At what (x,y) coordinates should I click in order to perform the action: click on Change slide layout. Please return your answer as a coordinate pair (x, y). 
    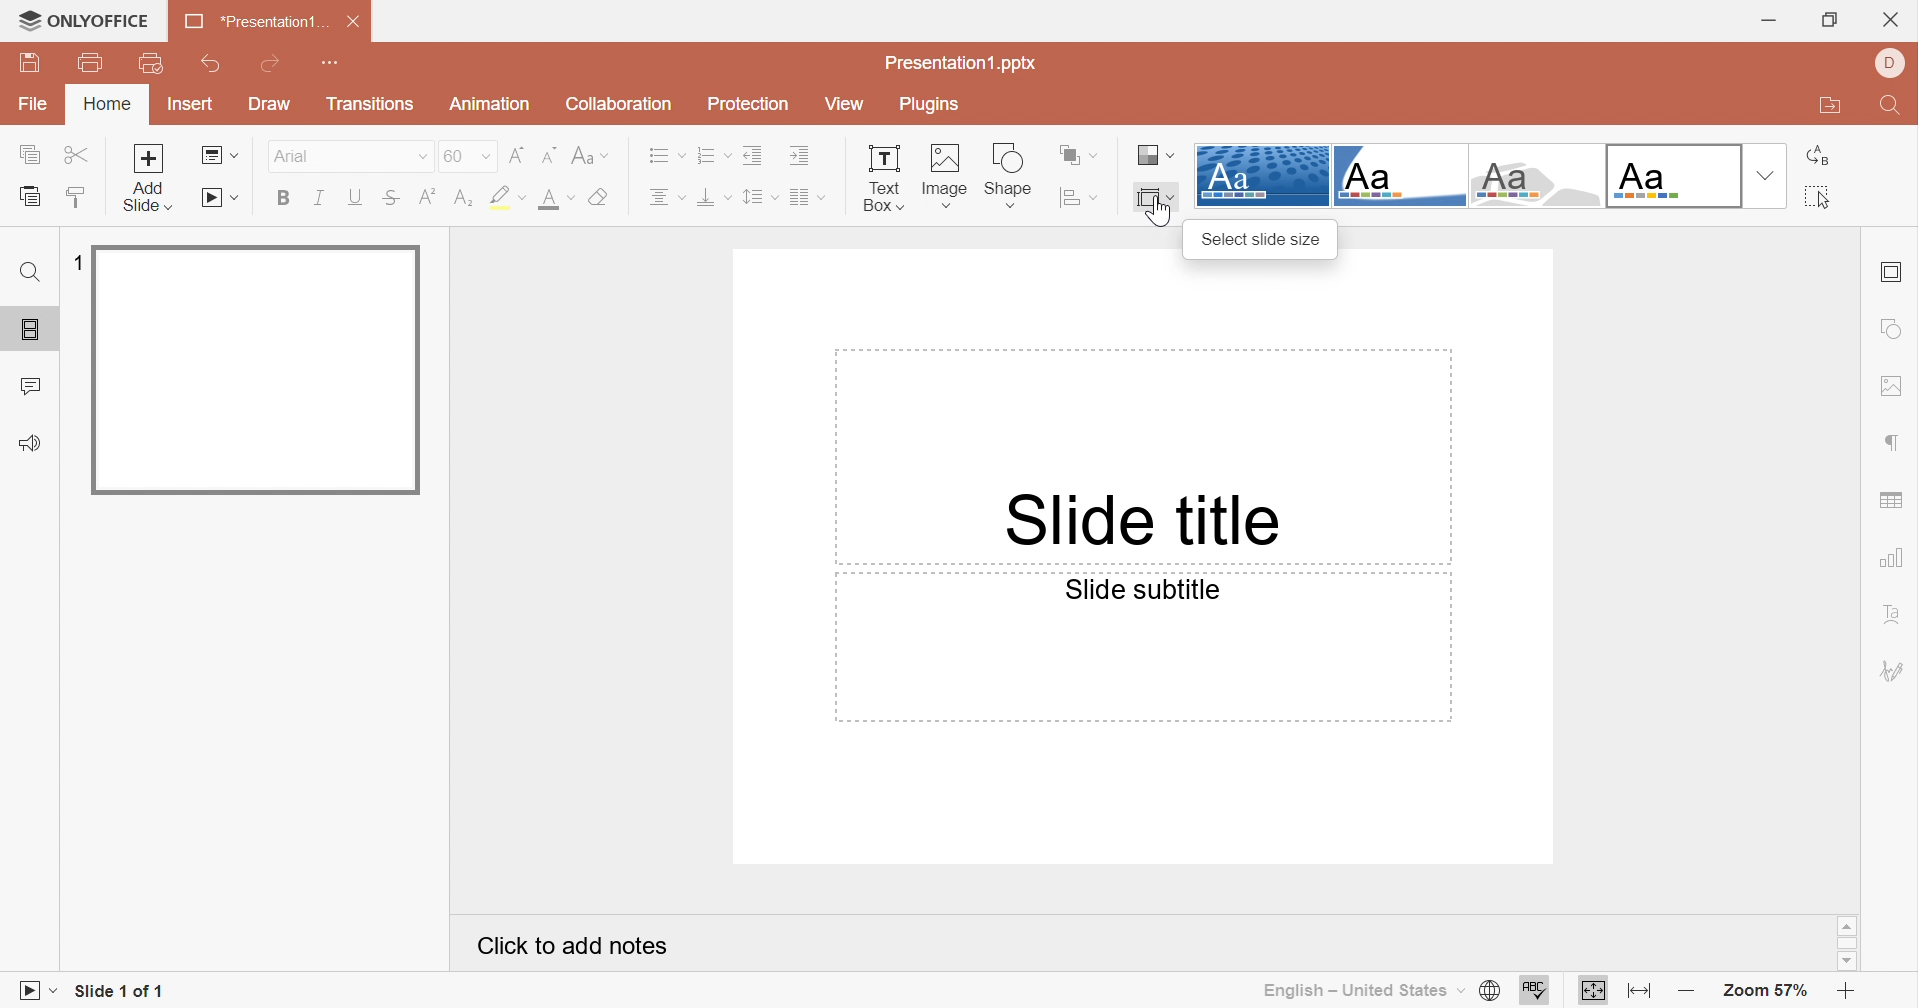
    Looking at the image, I should click on (220, 154).